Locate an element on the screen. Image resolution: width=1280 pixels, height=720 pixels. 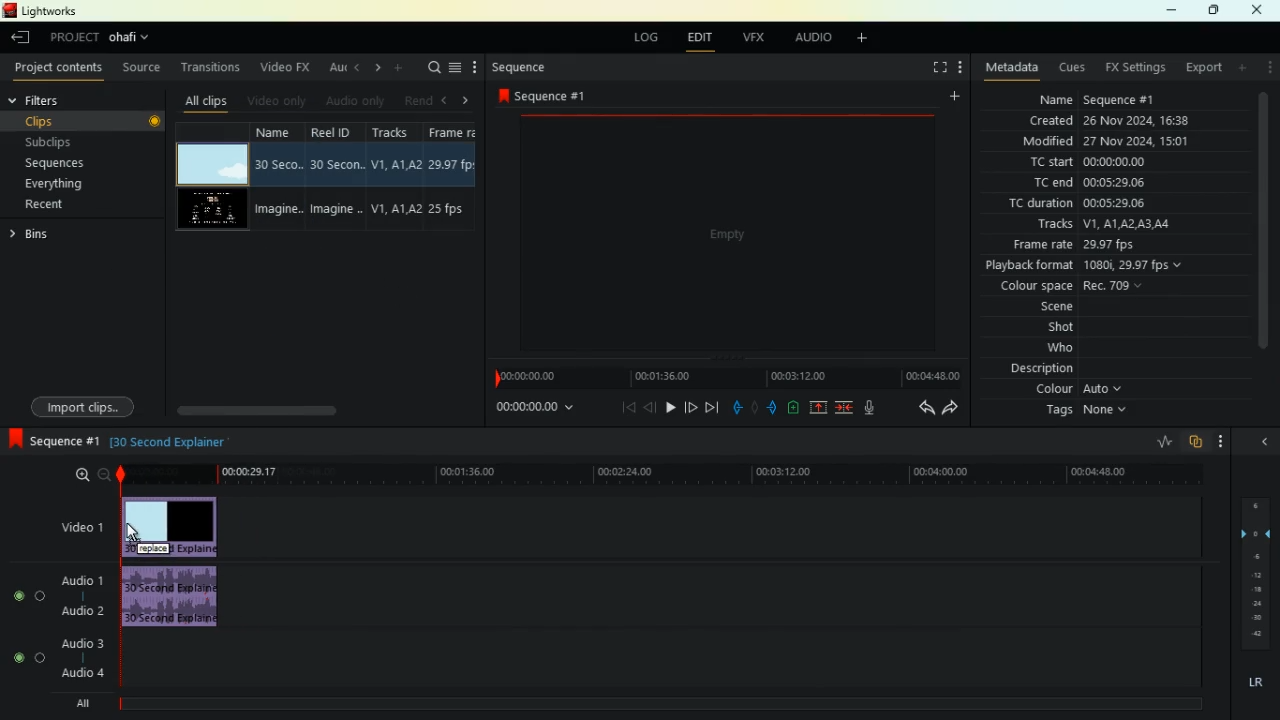
lightworks is located at coordinates (40, 12).